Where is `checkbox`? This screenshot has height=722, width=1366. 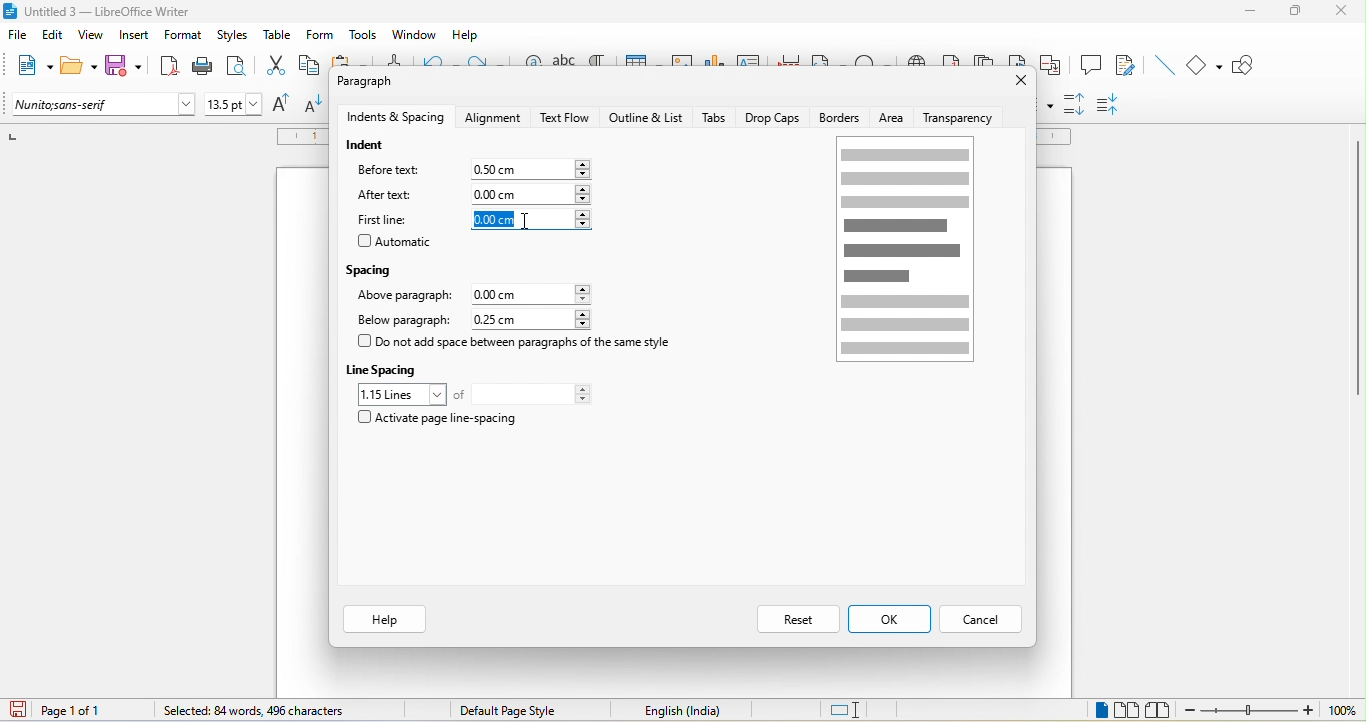 checkbox is located at coordinates (364, 417).